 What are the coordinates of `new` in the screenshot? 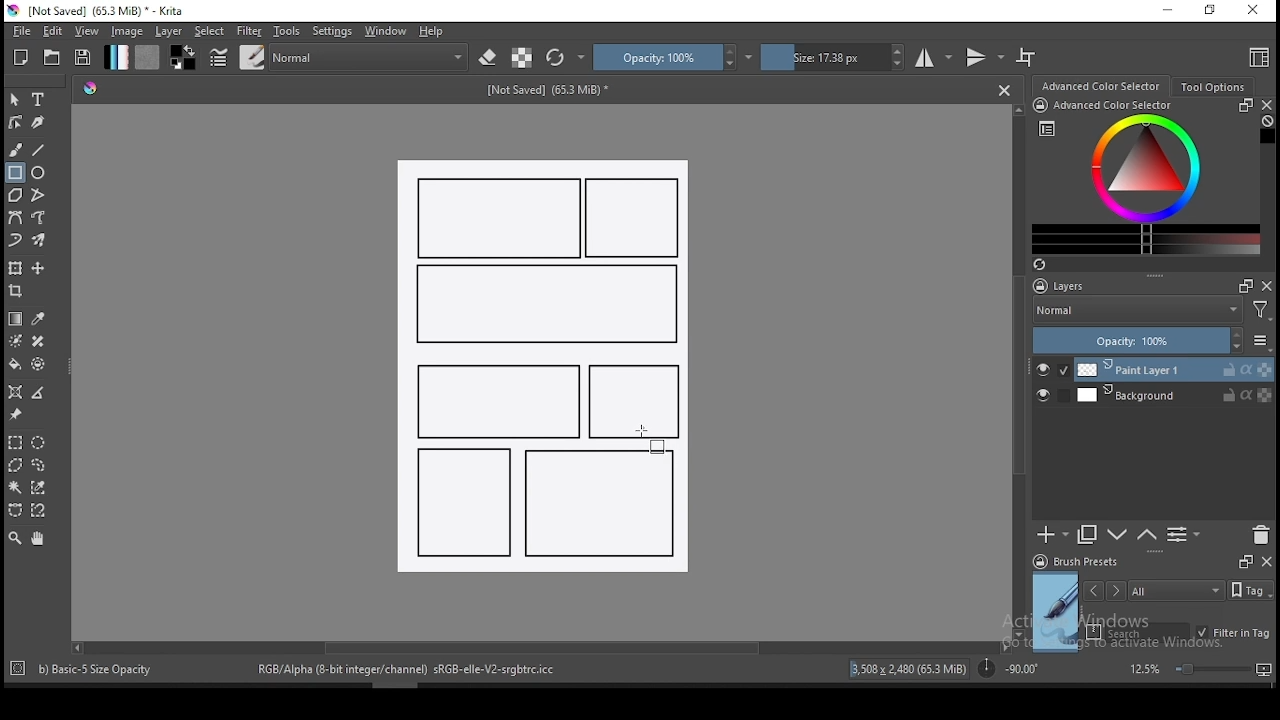 It's located at (21, 57).